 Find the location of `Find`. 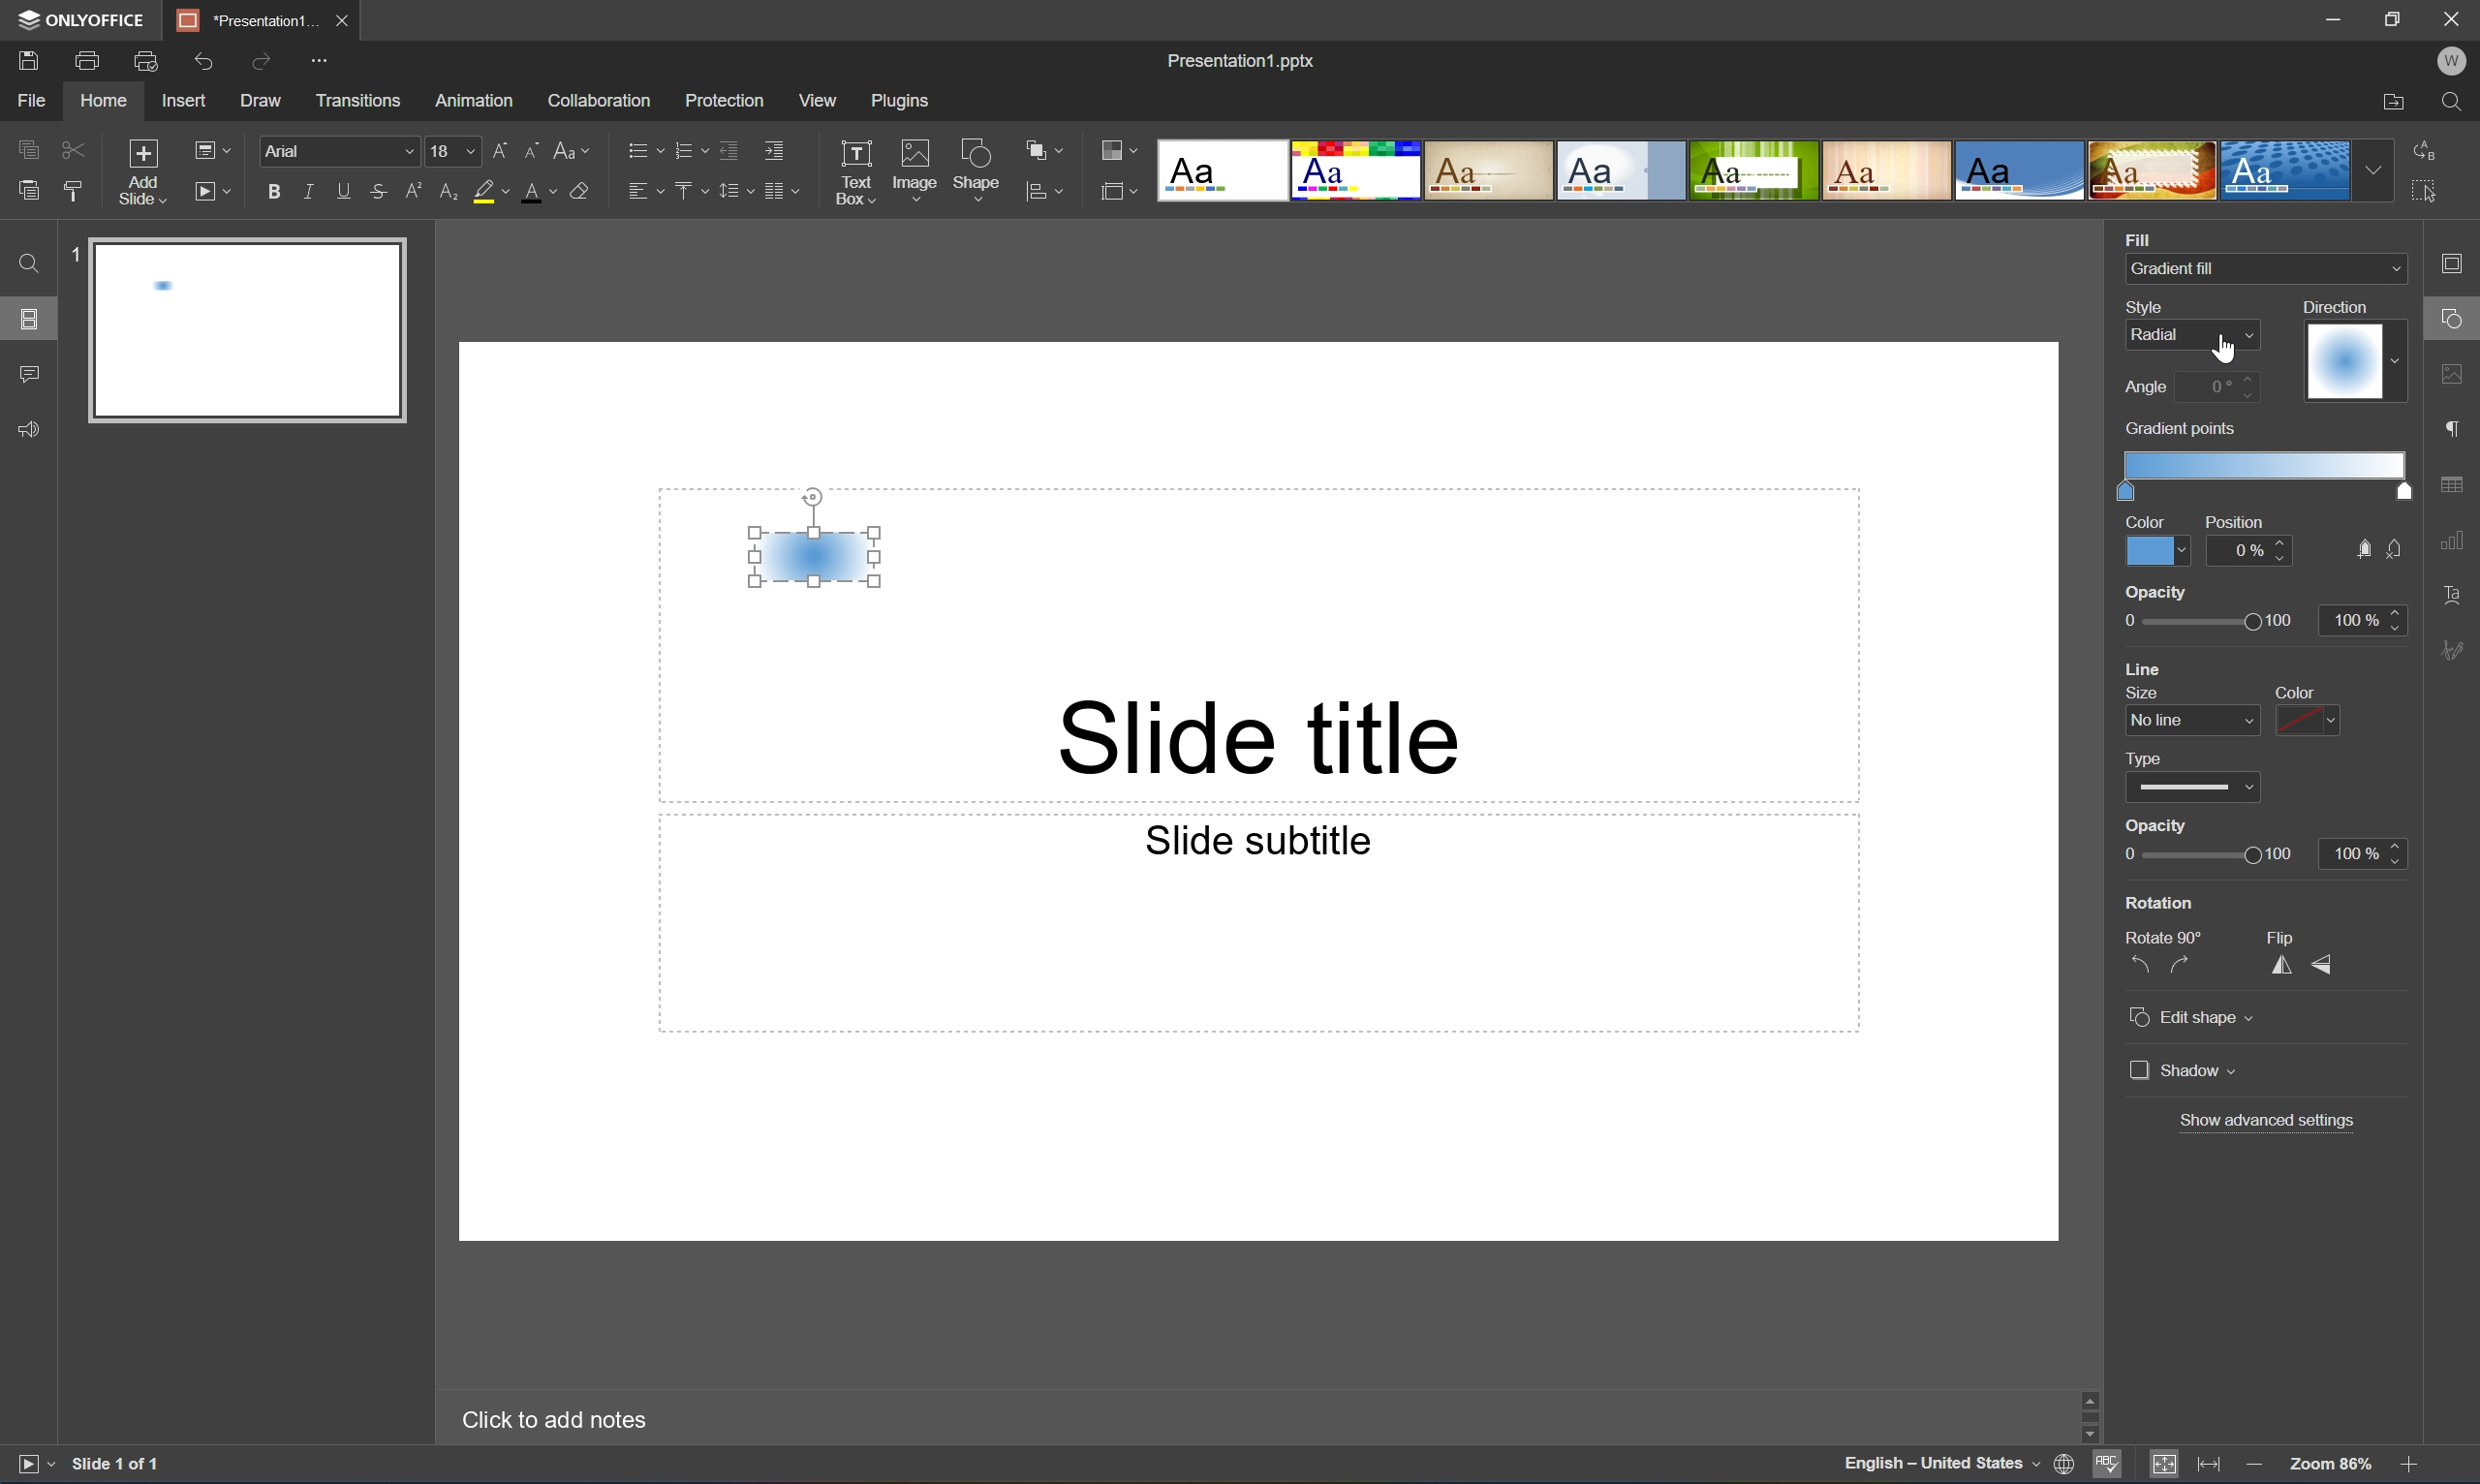

Find is located at coordinates (2460, 103).